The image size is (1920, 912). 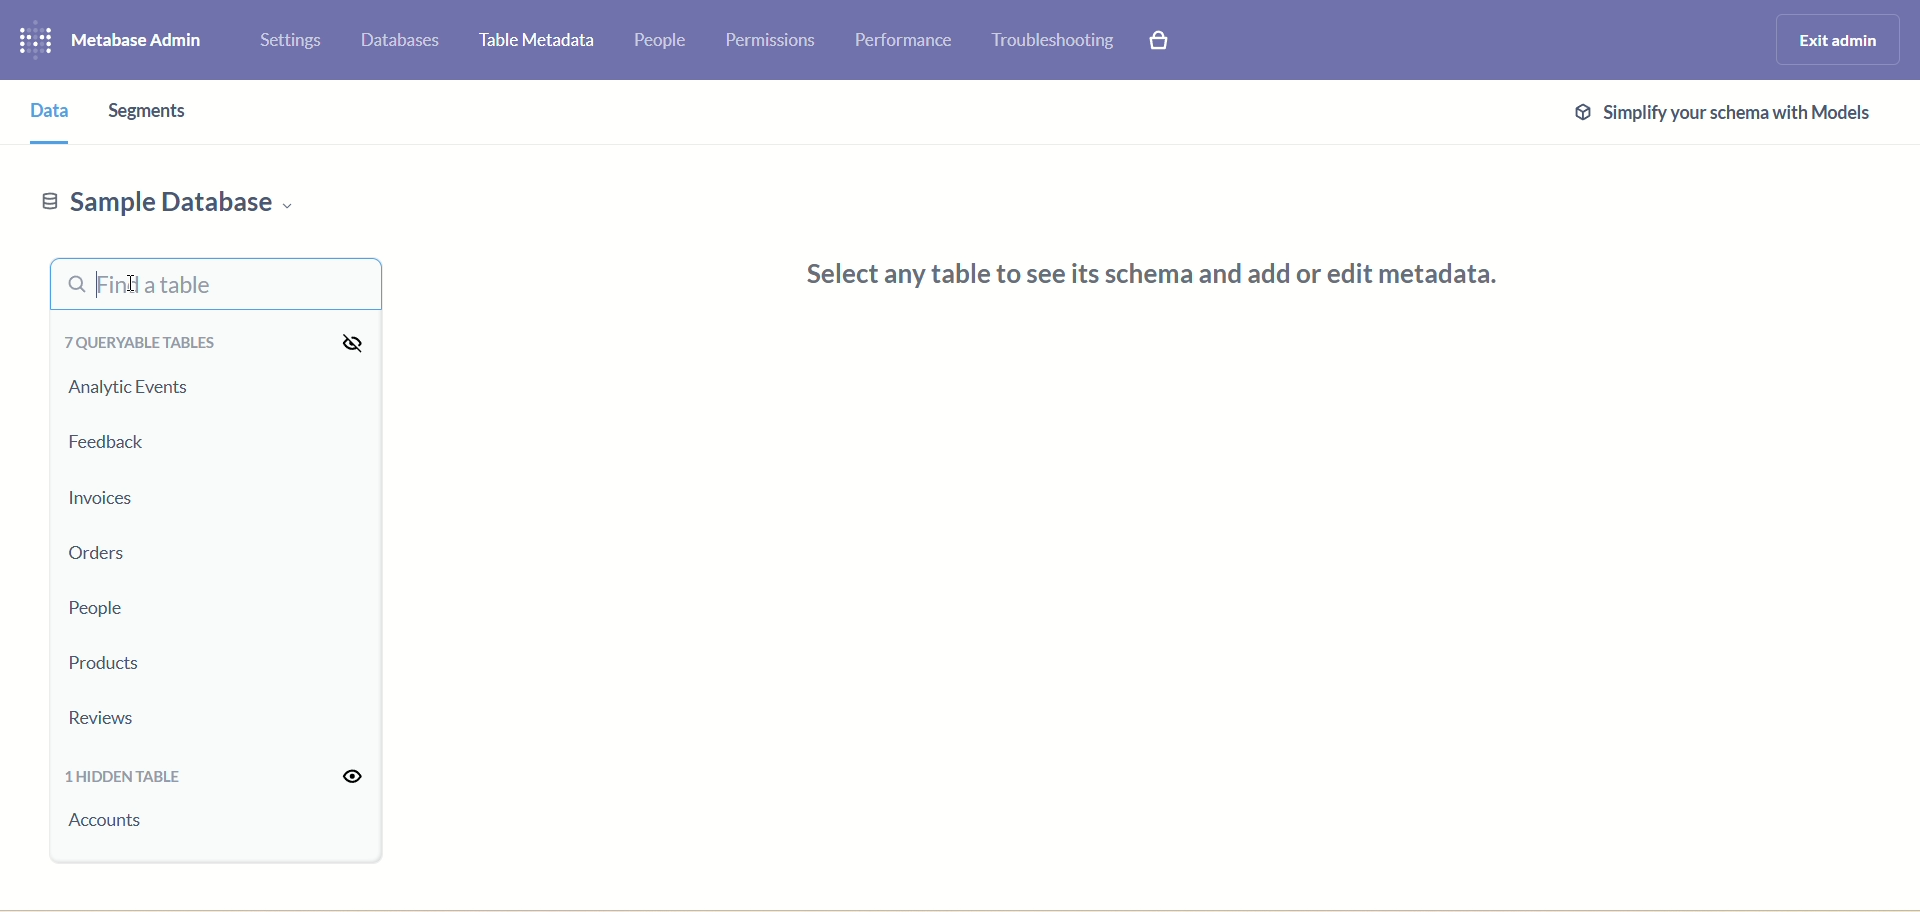 What do you see at coordinates (161, 203) in the screenshot?
I see `sample database` at bounding box center [161, 203].